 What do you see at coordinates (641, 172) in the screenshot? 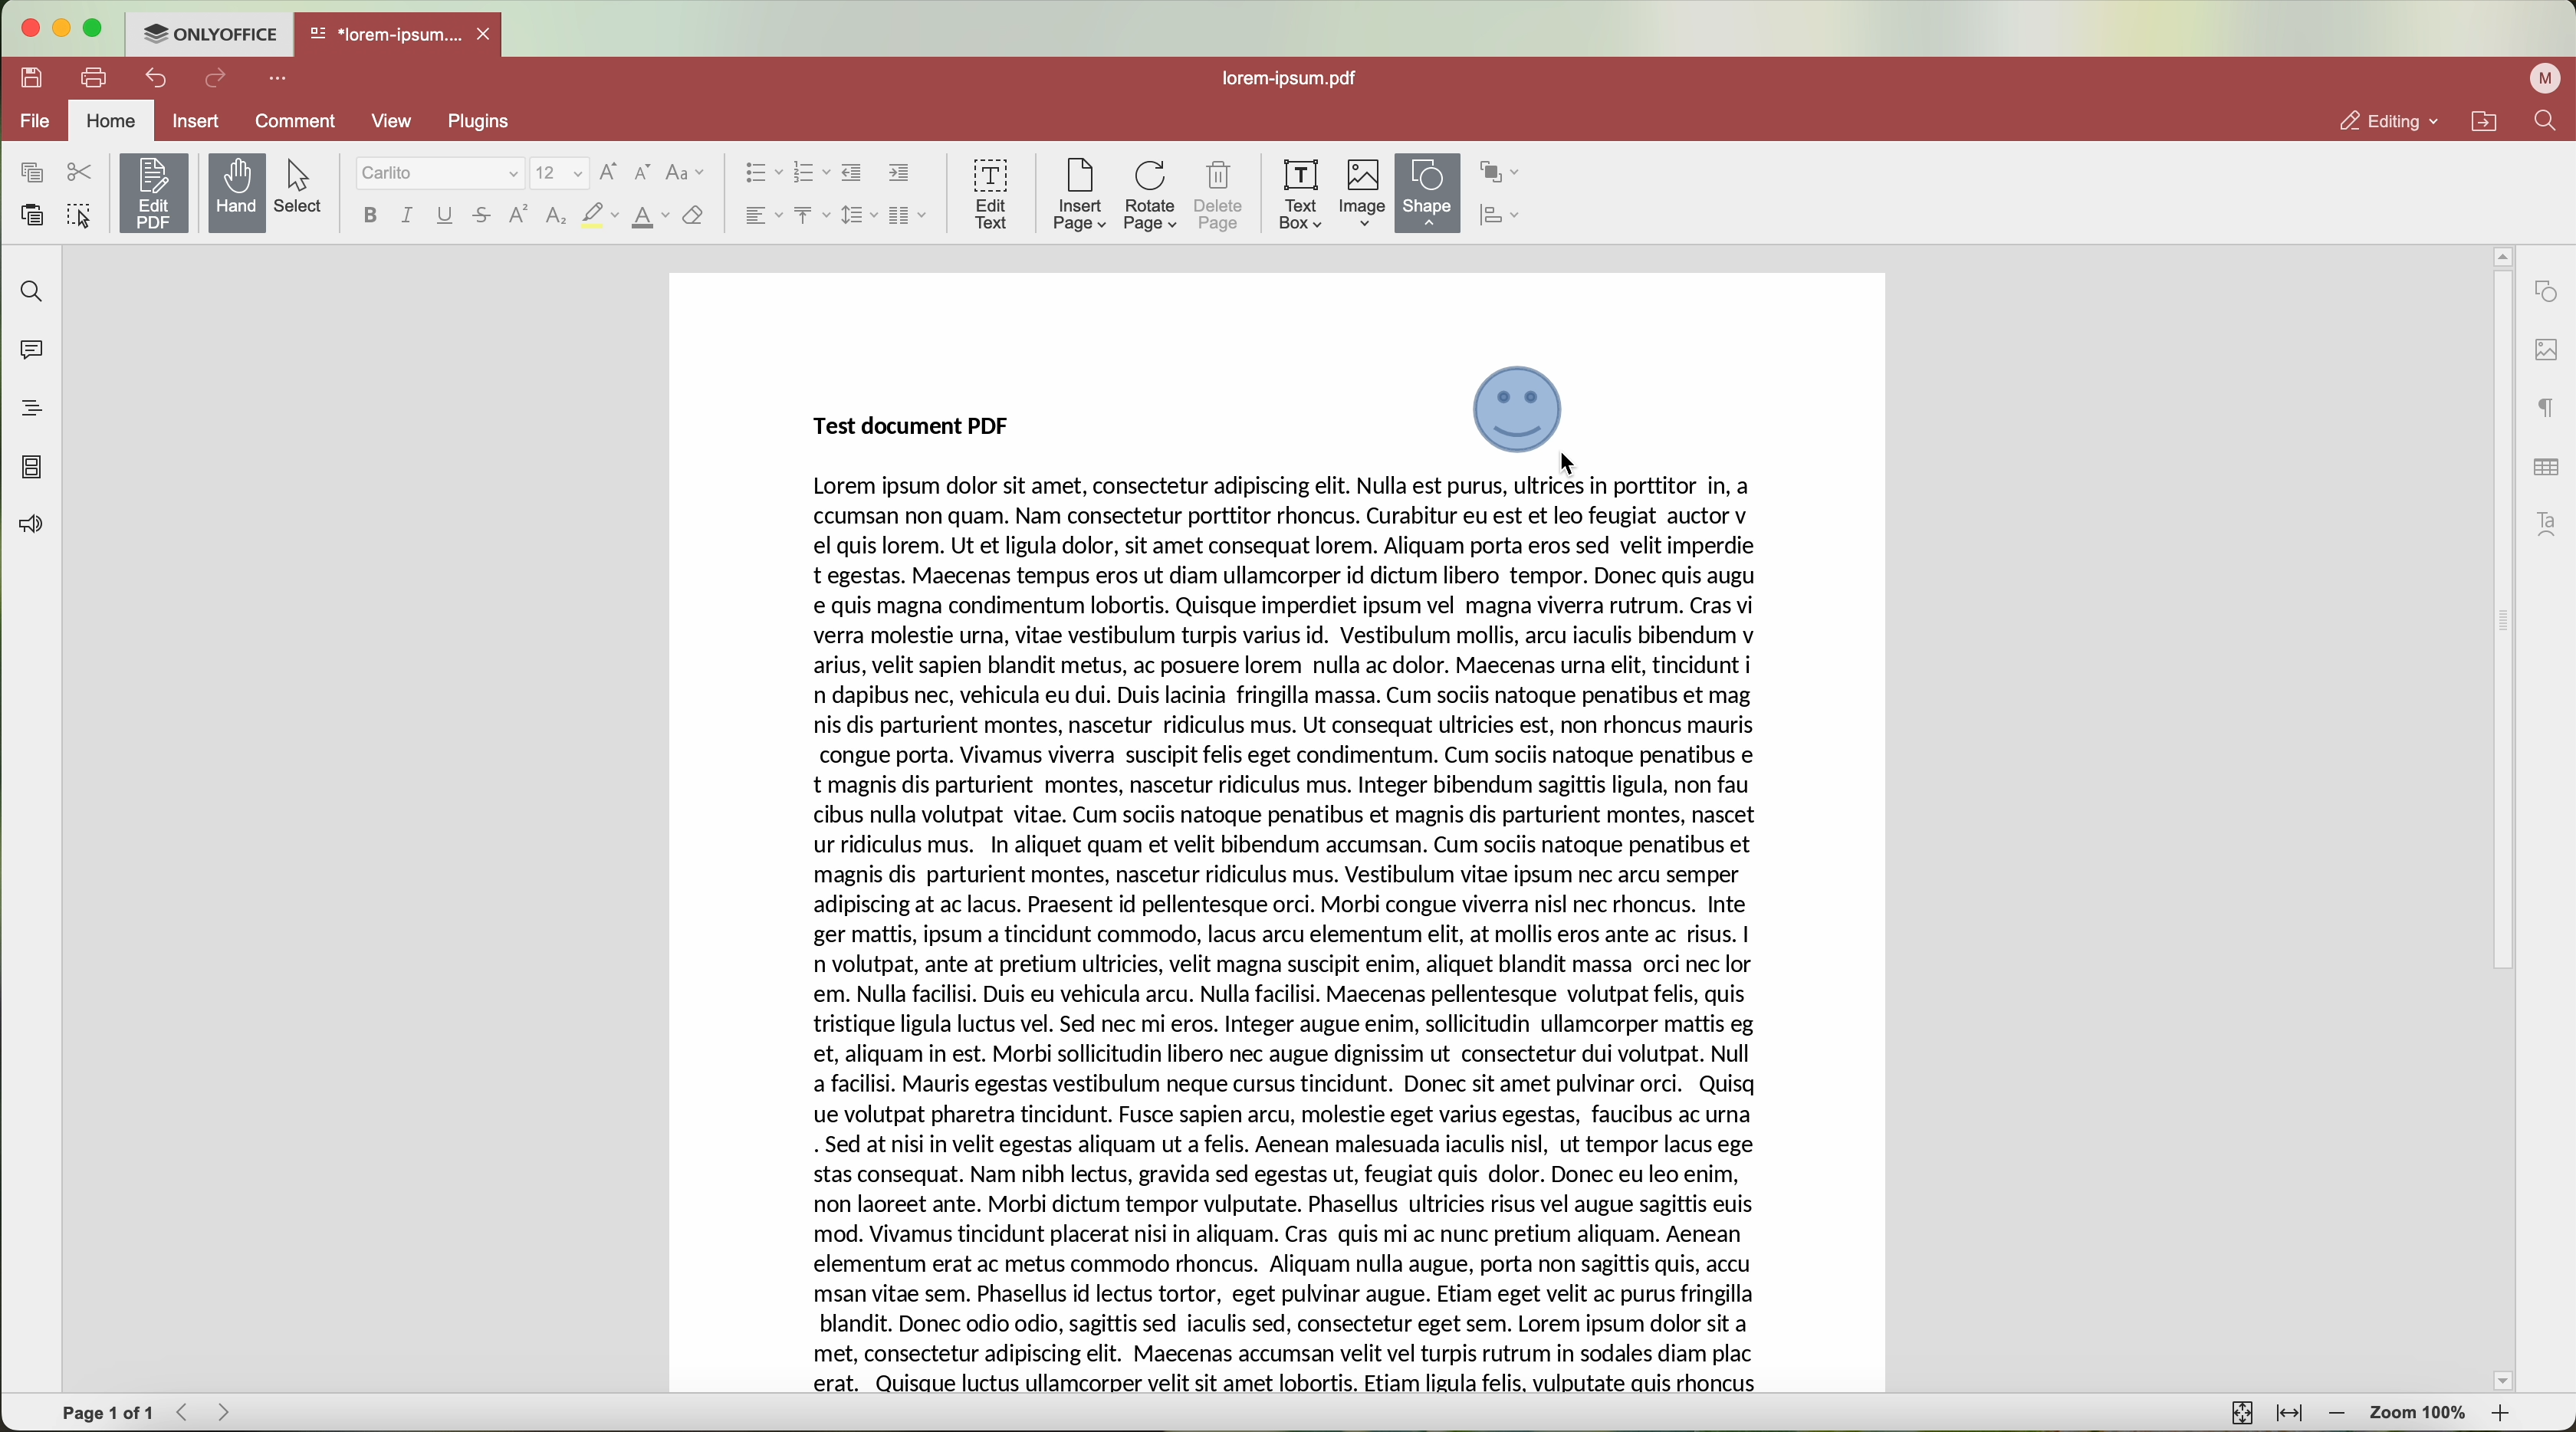
I see `decrement font size` at bounding box center [641, 172].